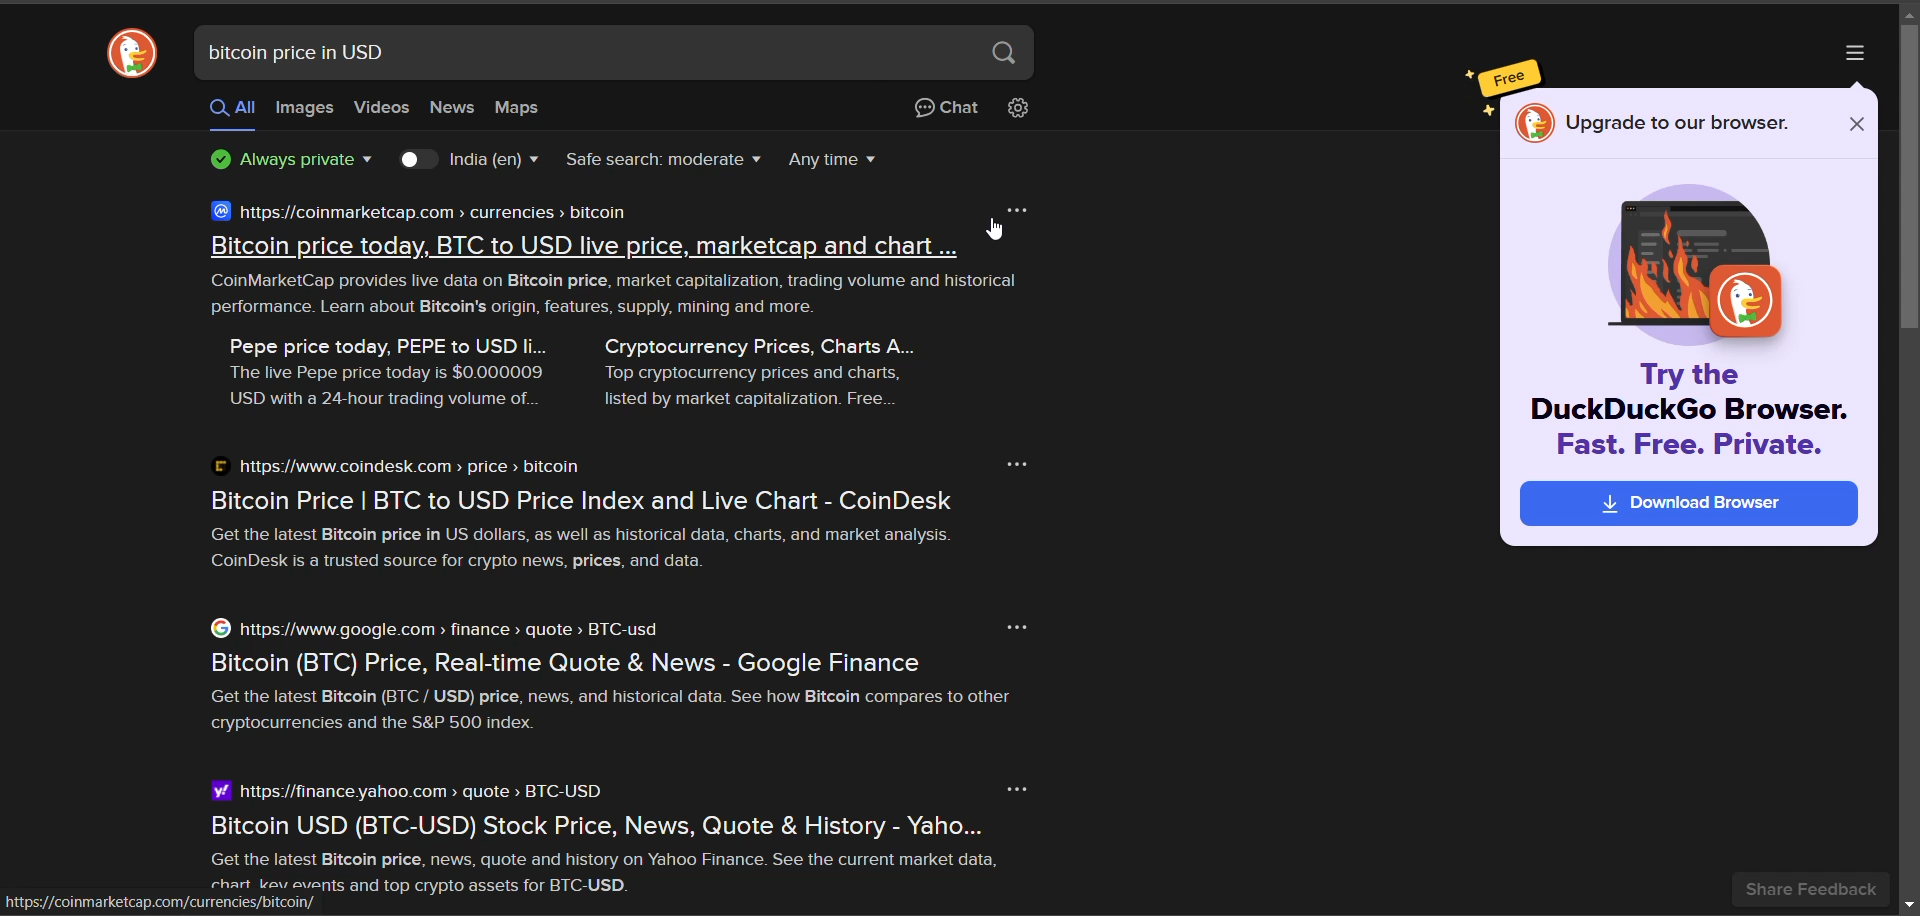  What do you see at coordinates (566, 500) in the screenshot?
I see `pitcoin Frice | bi C 10 USD Frice Inaex and Live Chart - Colnbesk` at bounding box center [566, 500].